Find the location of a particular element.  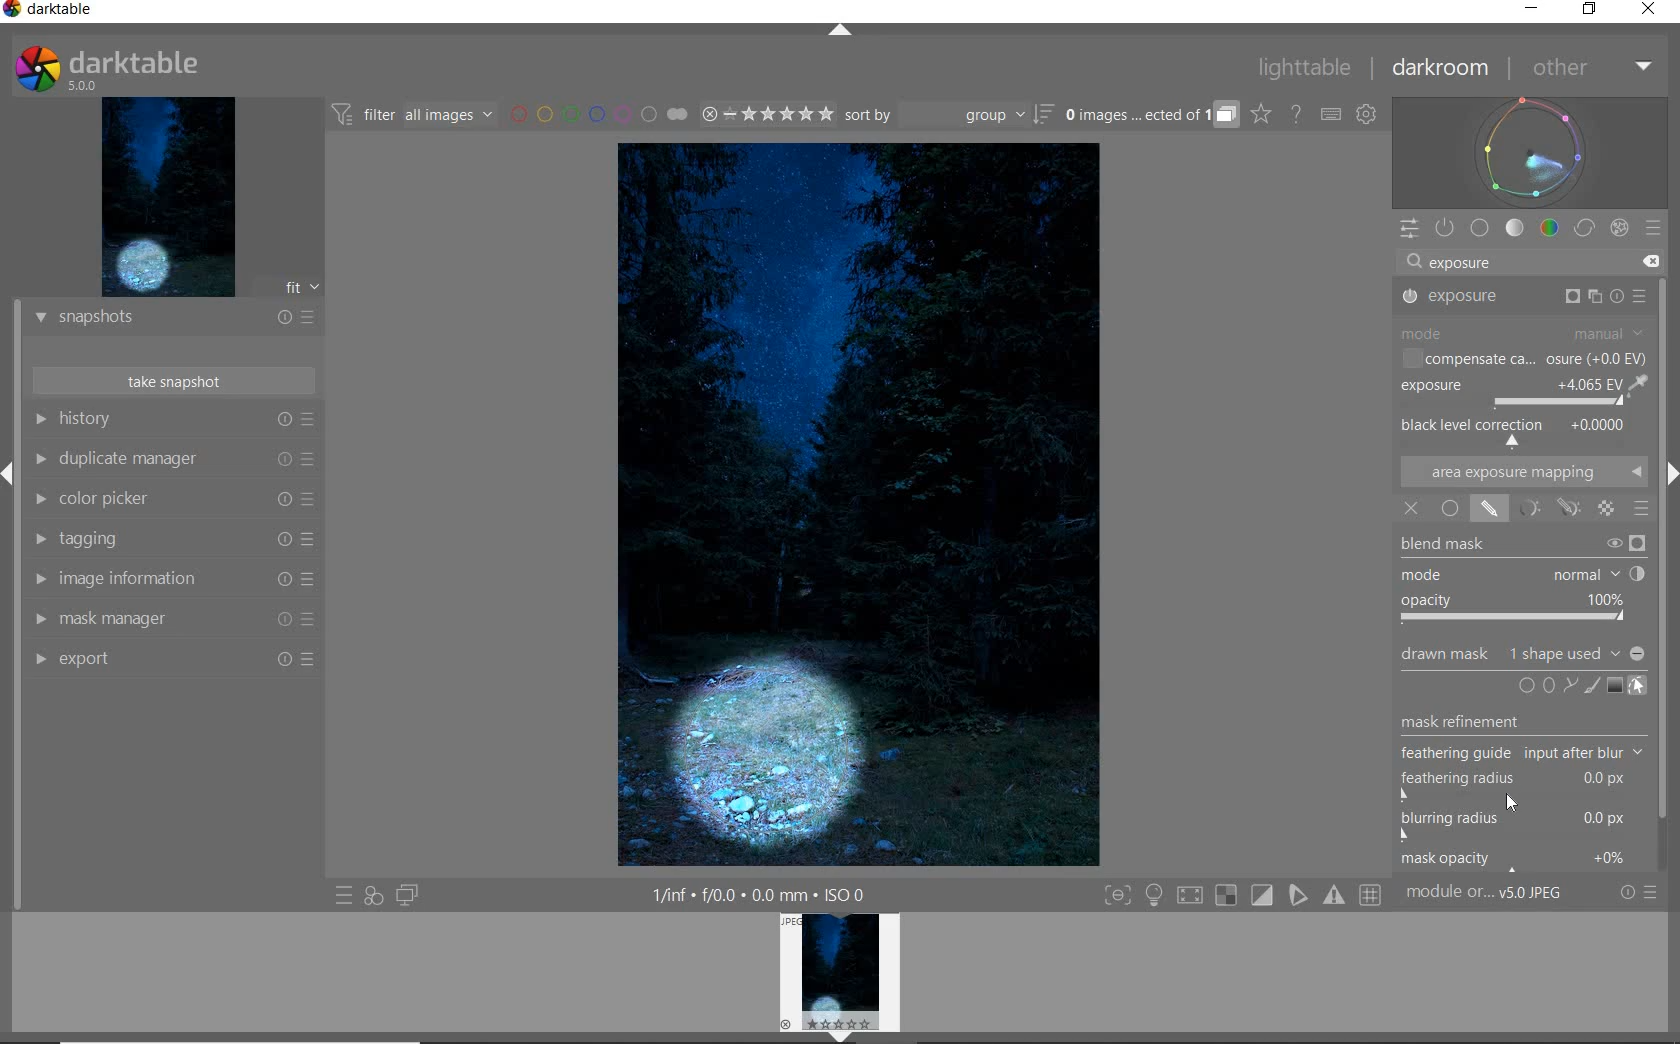

MASK OPTIONS is located at coordinates (1546, 508).